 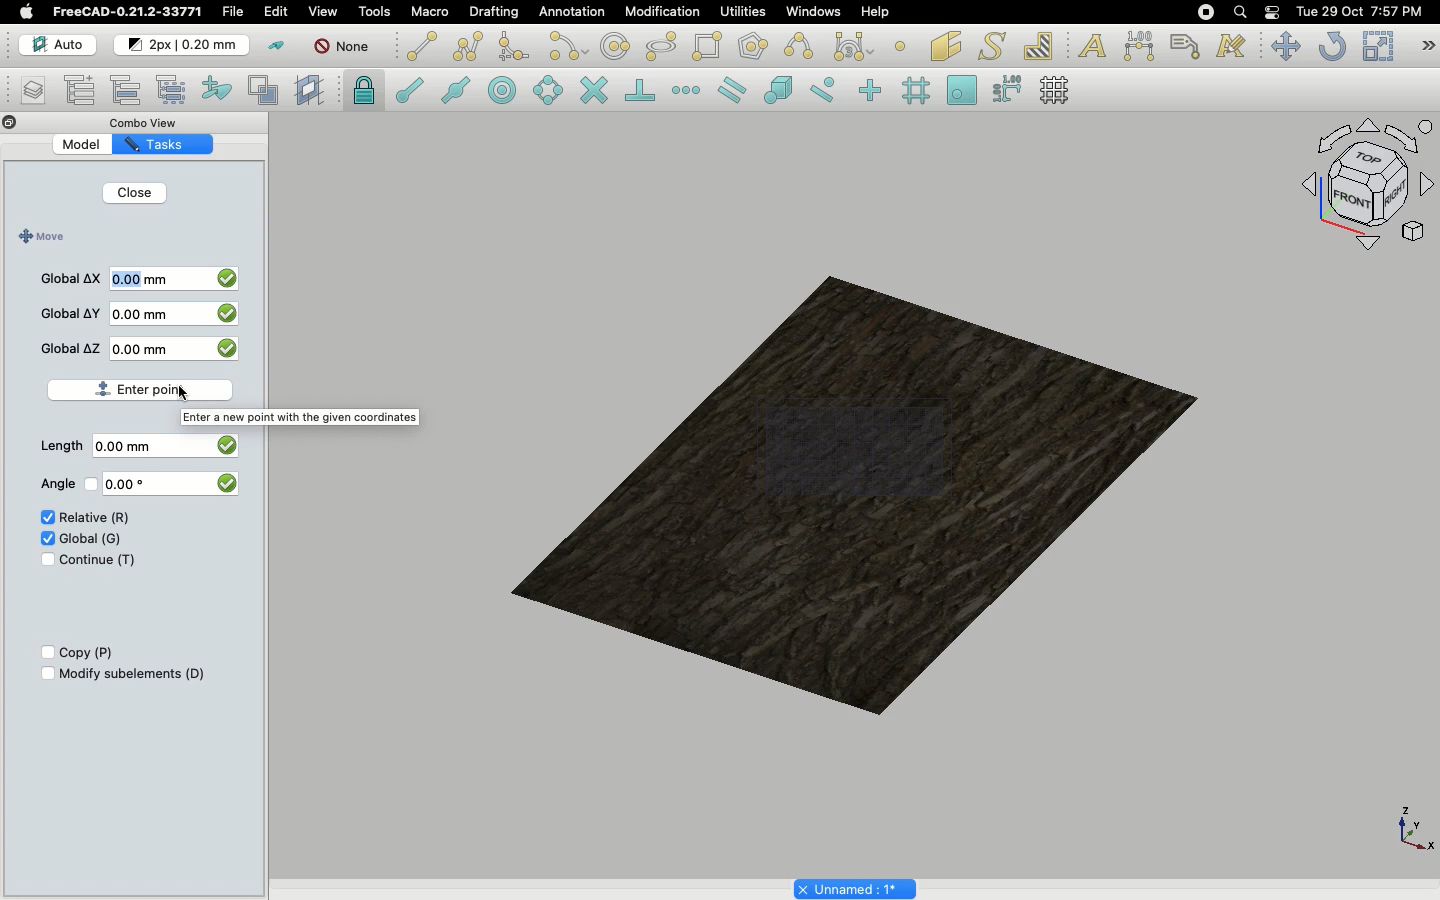 What do you see at coordinates (71, 313) in the screenshot?
I see `Global Y` at bounding box center [71, 313].